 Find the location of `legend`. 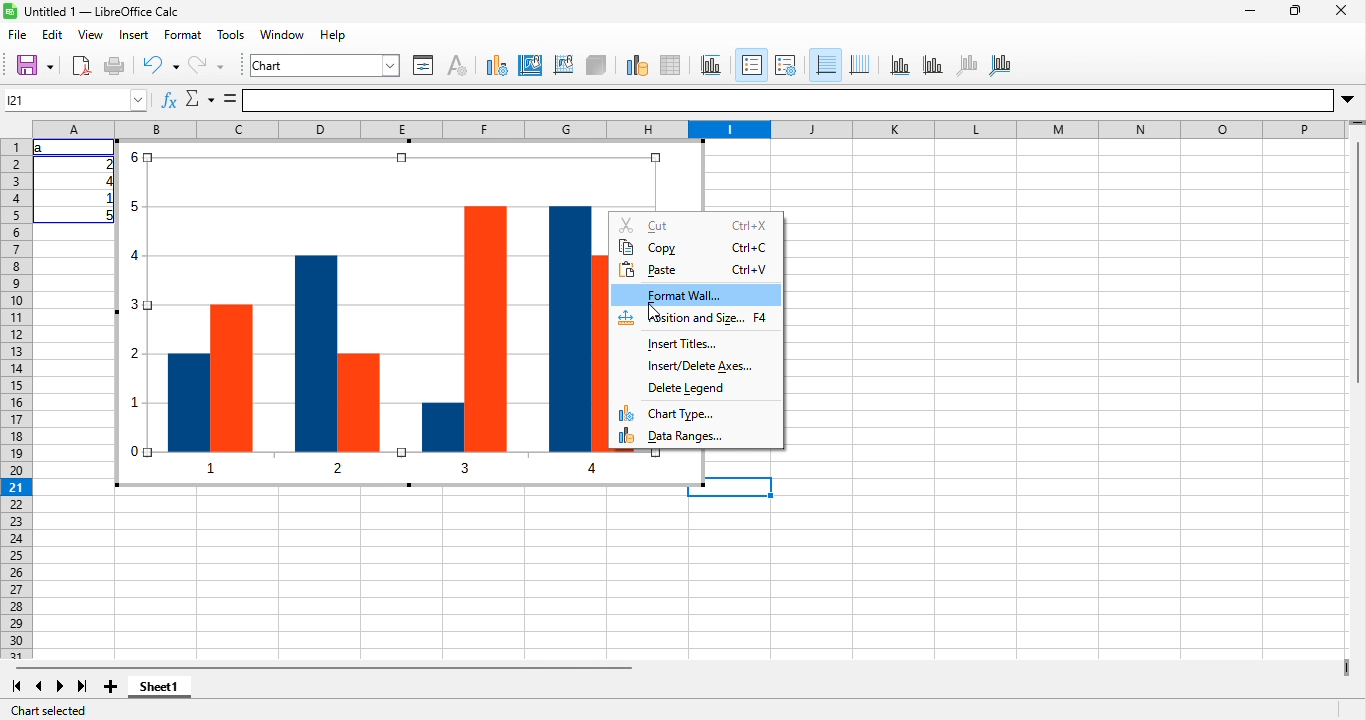

legend is located at coordinates (786, 66).